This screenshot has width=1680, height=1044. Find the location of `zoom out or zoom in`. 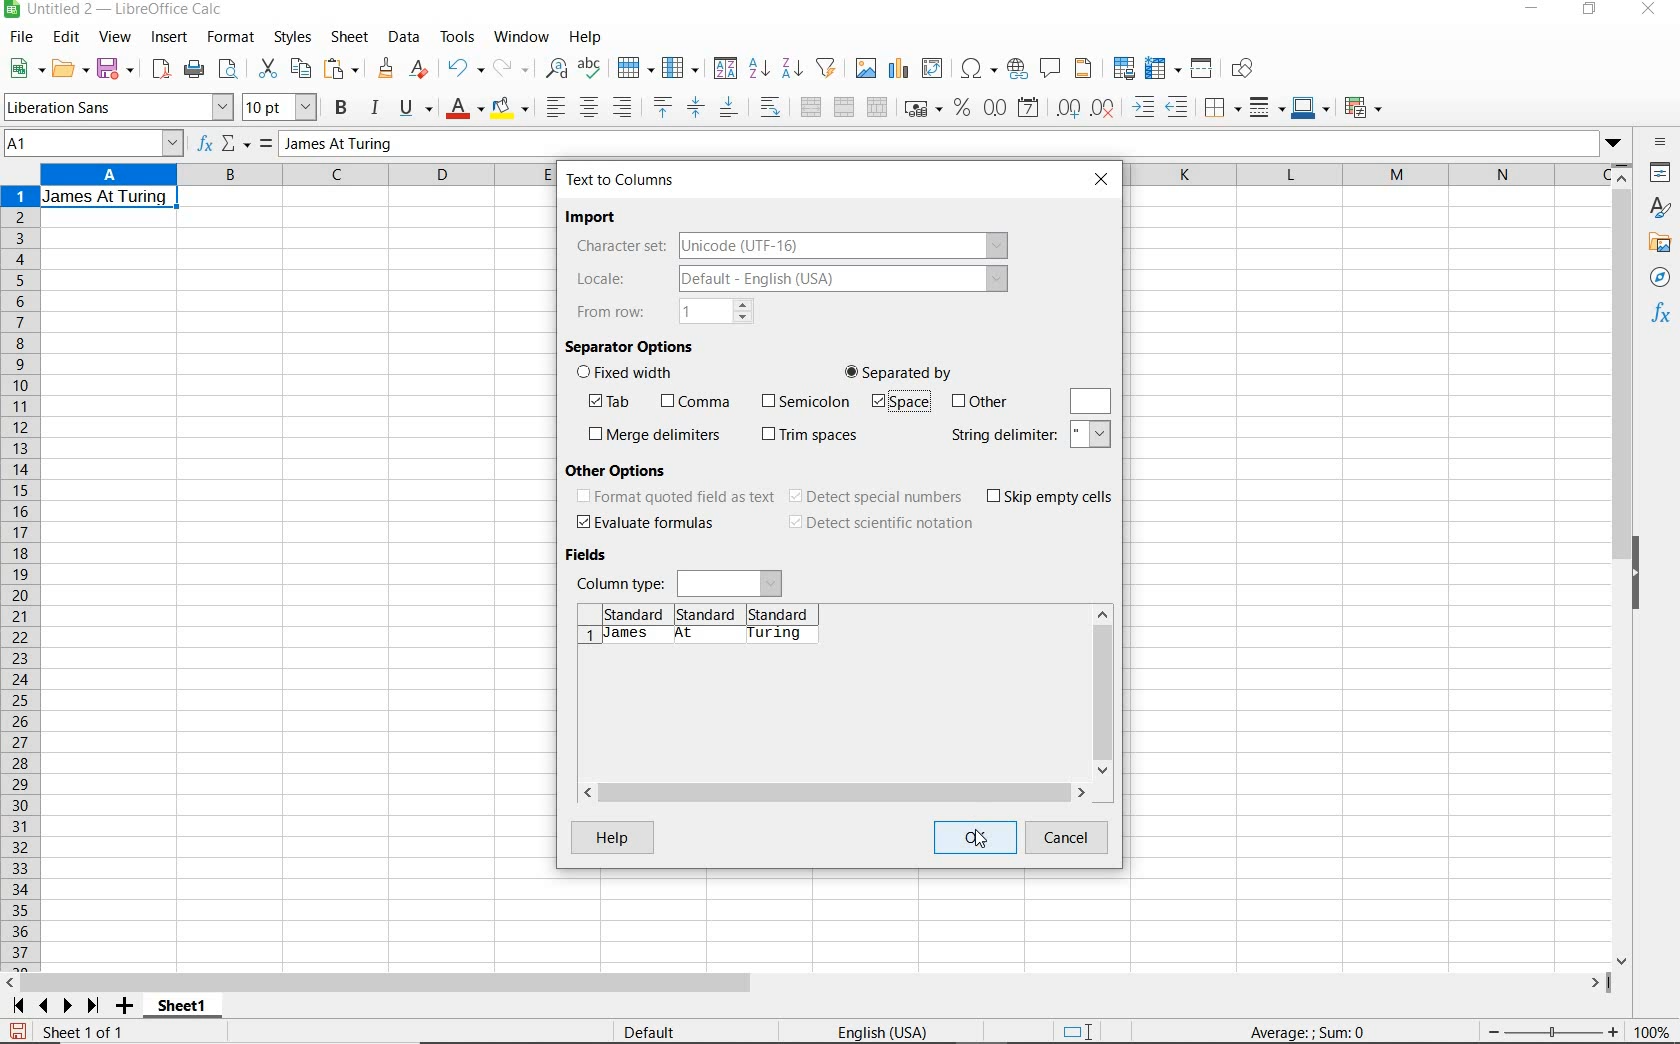

zoom out or zoom in is located at coordinates (1551, 1030).